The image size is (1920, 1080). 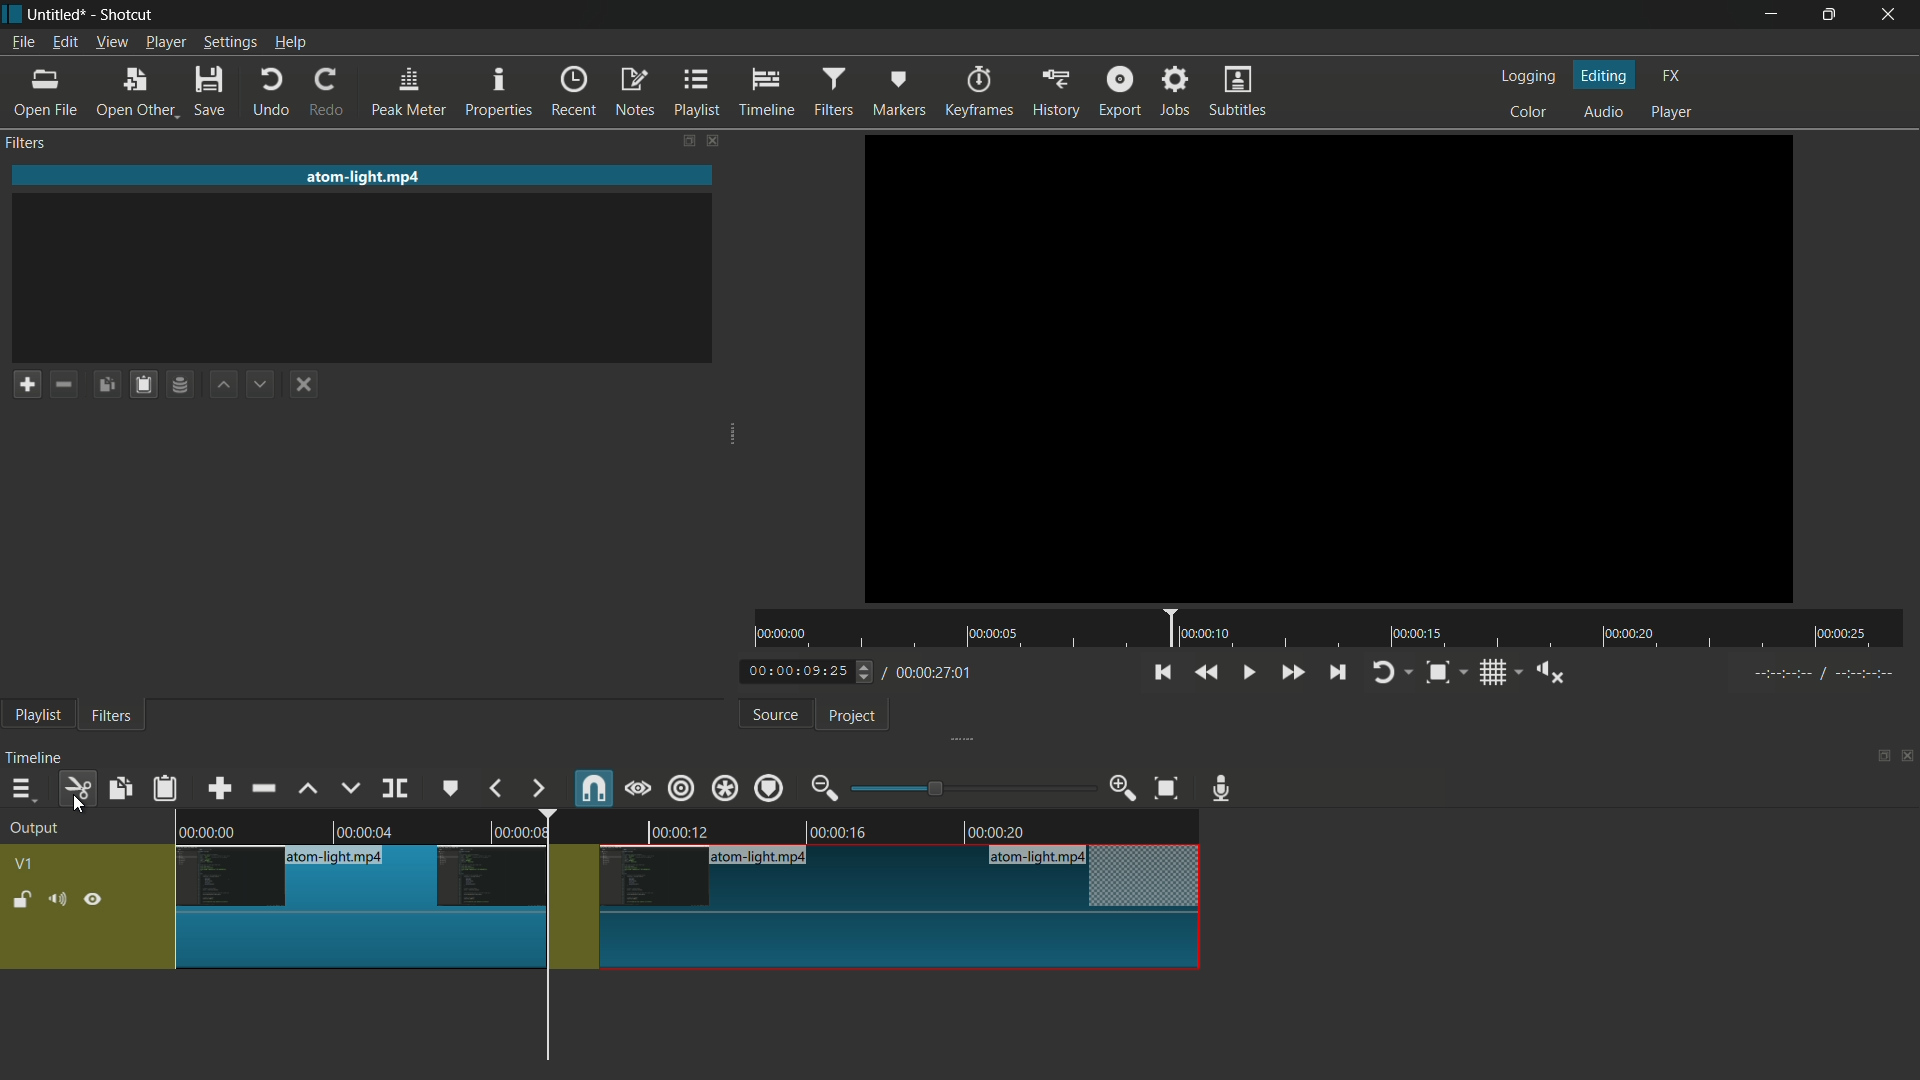 I want to click on app name, so click(x=128, y=15).